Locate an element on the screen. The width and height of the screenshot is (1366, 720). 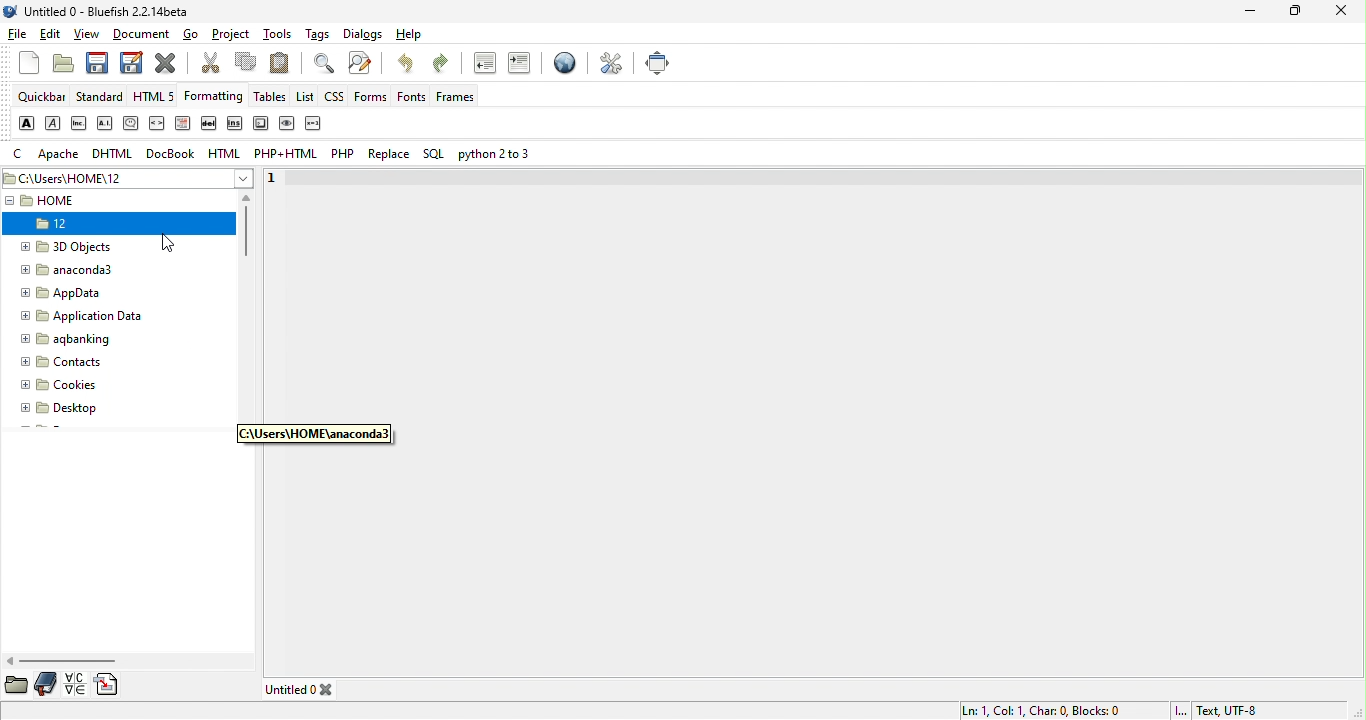
project is located at coordinates (233, 35).